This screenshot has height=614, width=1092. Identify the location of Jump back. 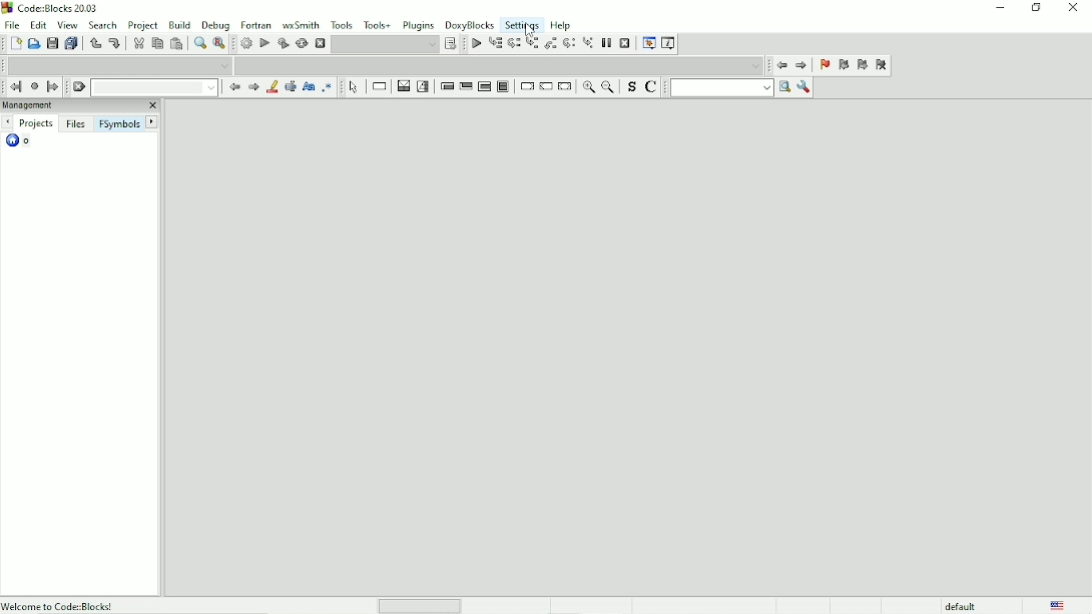
(781, 64).